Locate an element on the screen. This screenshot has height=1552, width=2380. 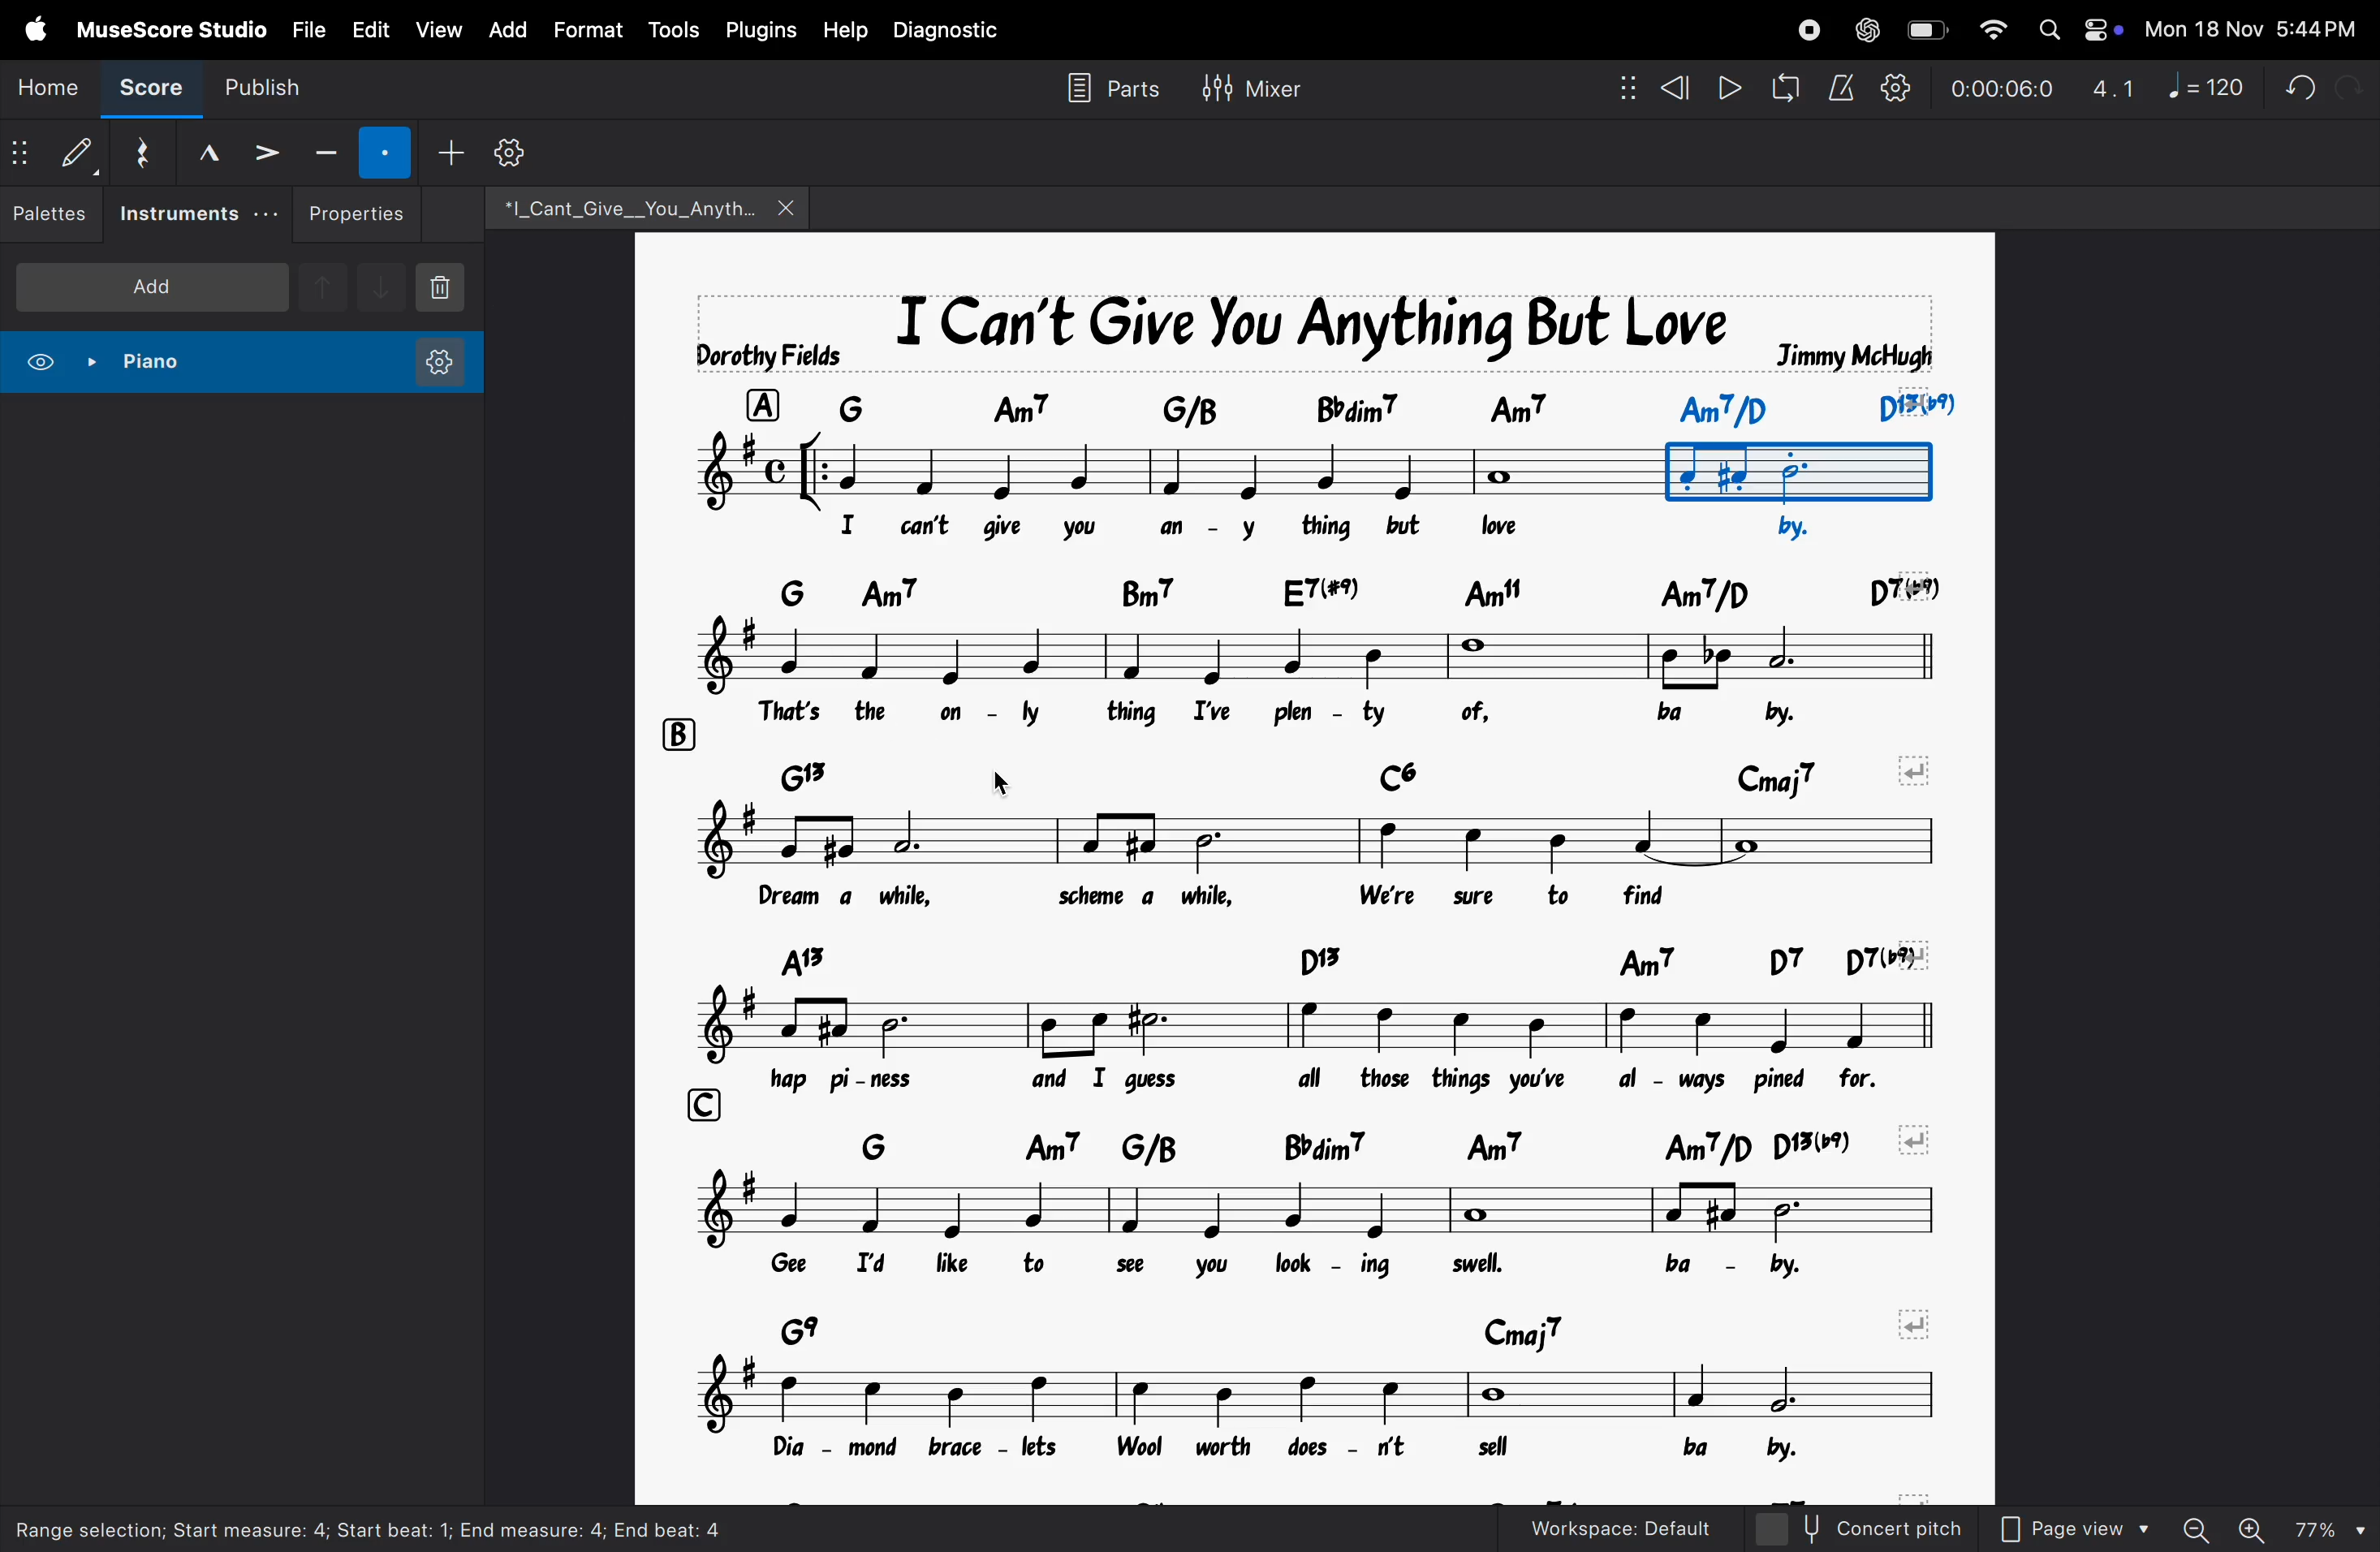
lyrics is located at coordinates (1320, 1457).